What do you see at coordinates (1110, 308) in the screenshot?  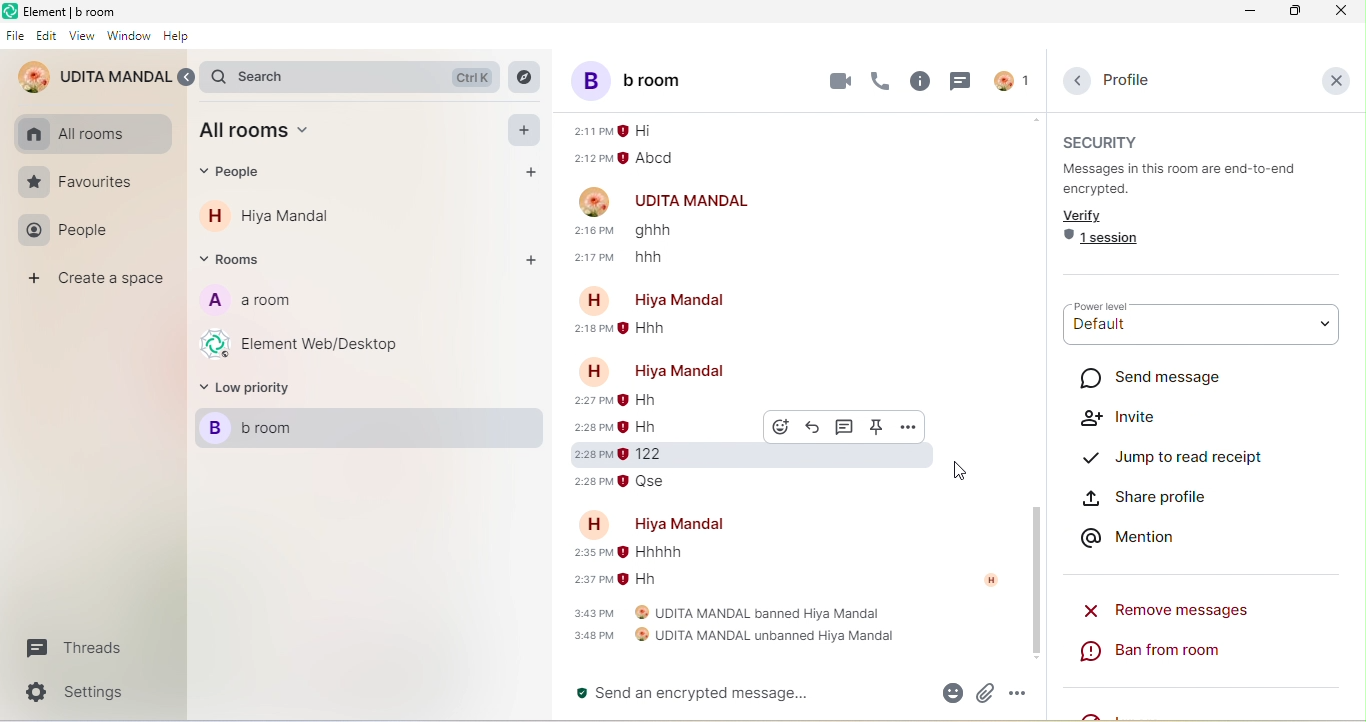 I see `power level` at bounding box center [1110, 308].